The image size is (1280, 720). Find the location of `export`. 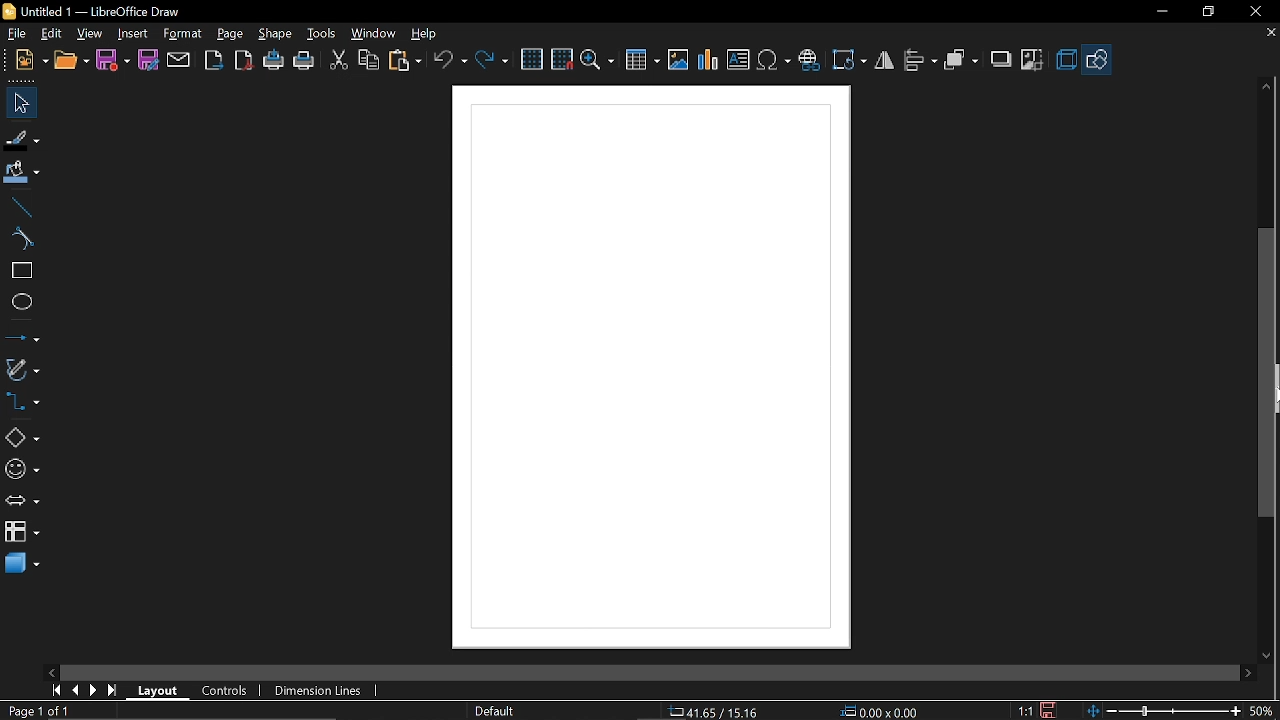

export is located at coordinates (215, 60).